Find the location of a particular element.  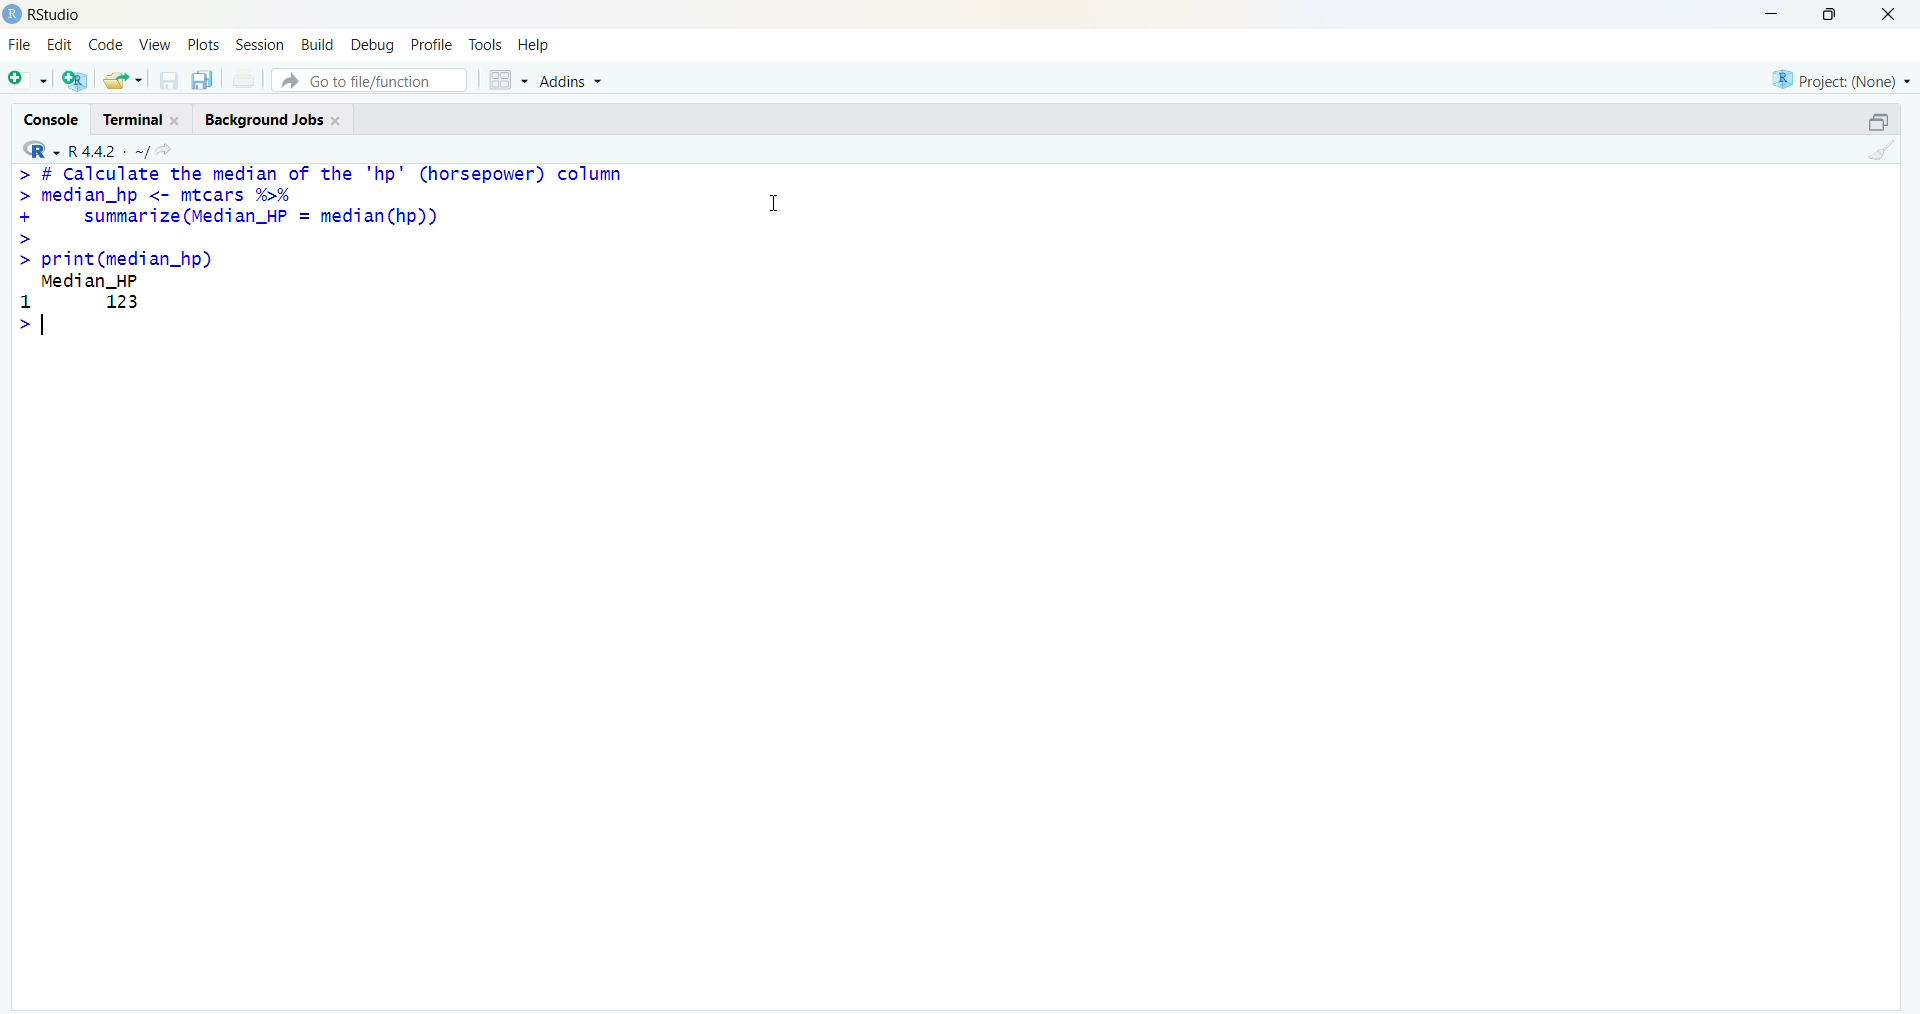

close is located at coordinates (1889, 13).